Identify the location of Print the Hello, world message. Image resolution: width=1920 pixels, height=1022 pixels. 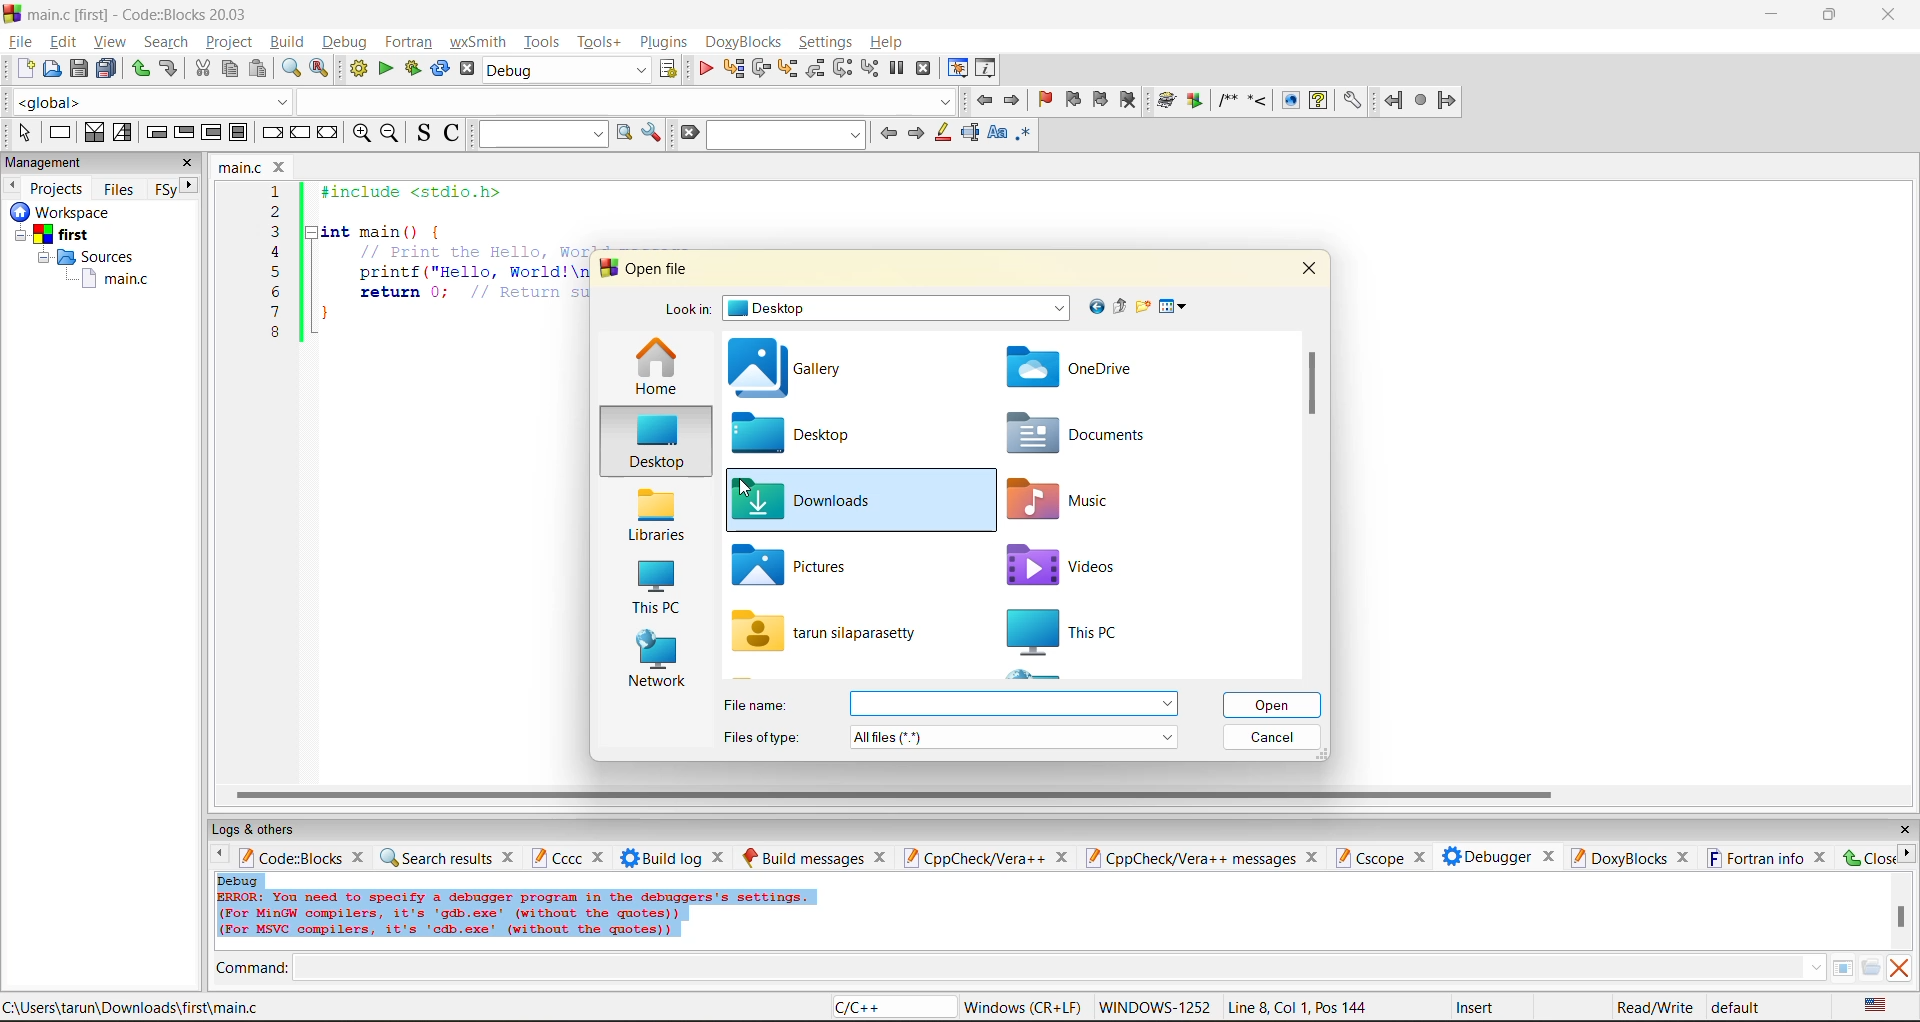
(474, 251).